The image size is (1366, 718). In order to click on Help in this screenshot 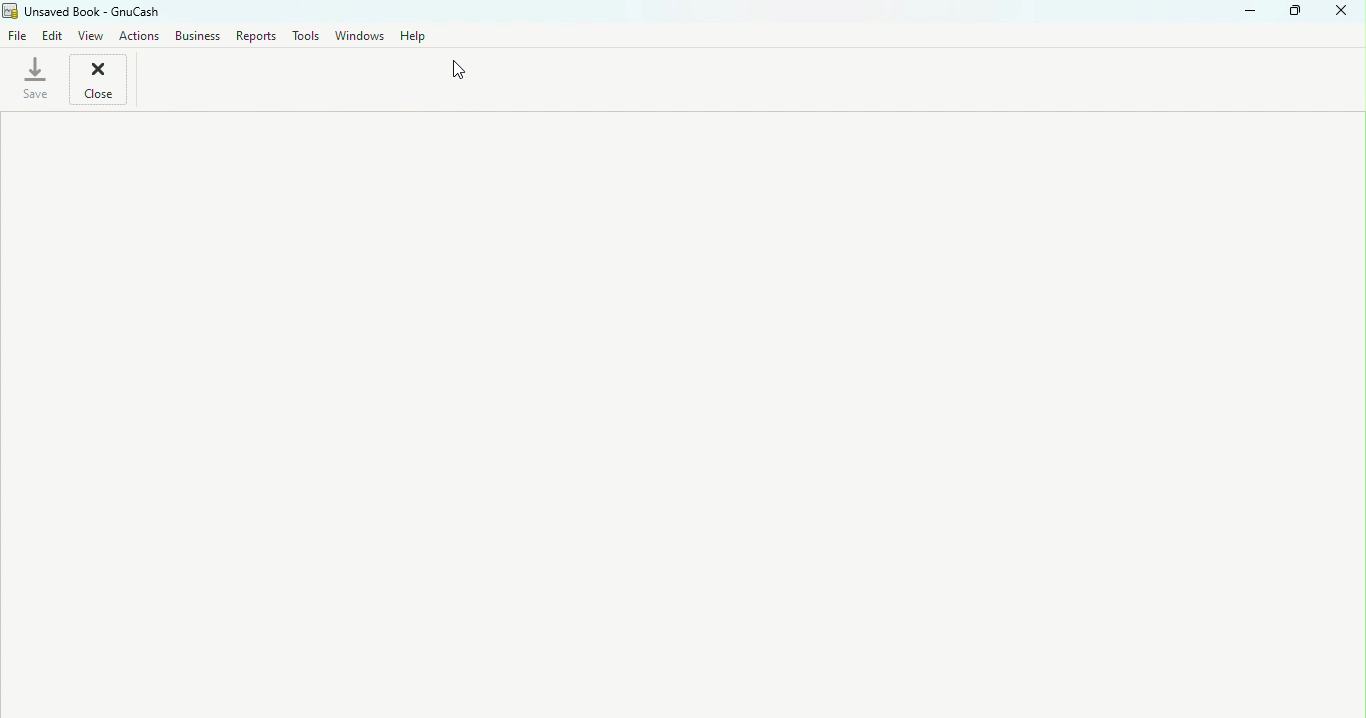, I will do `click(416, 35)`.